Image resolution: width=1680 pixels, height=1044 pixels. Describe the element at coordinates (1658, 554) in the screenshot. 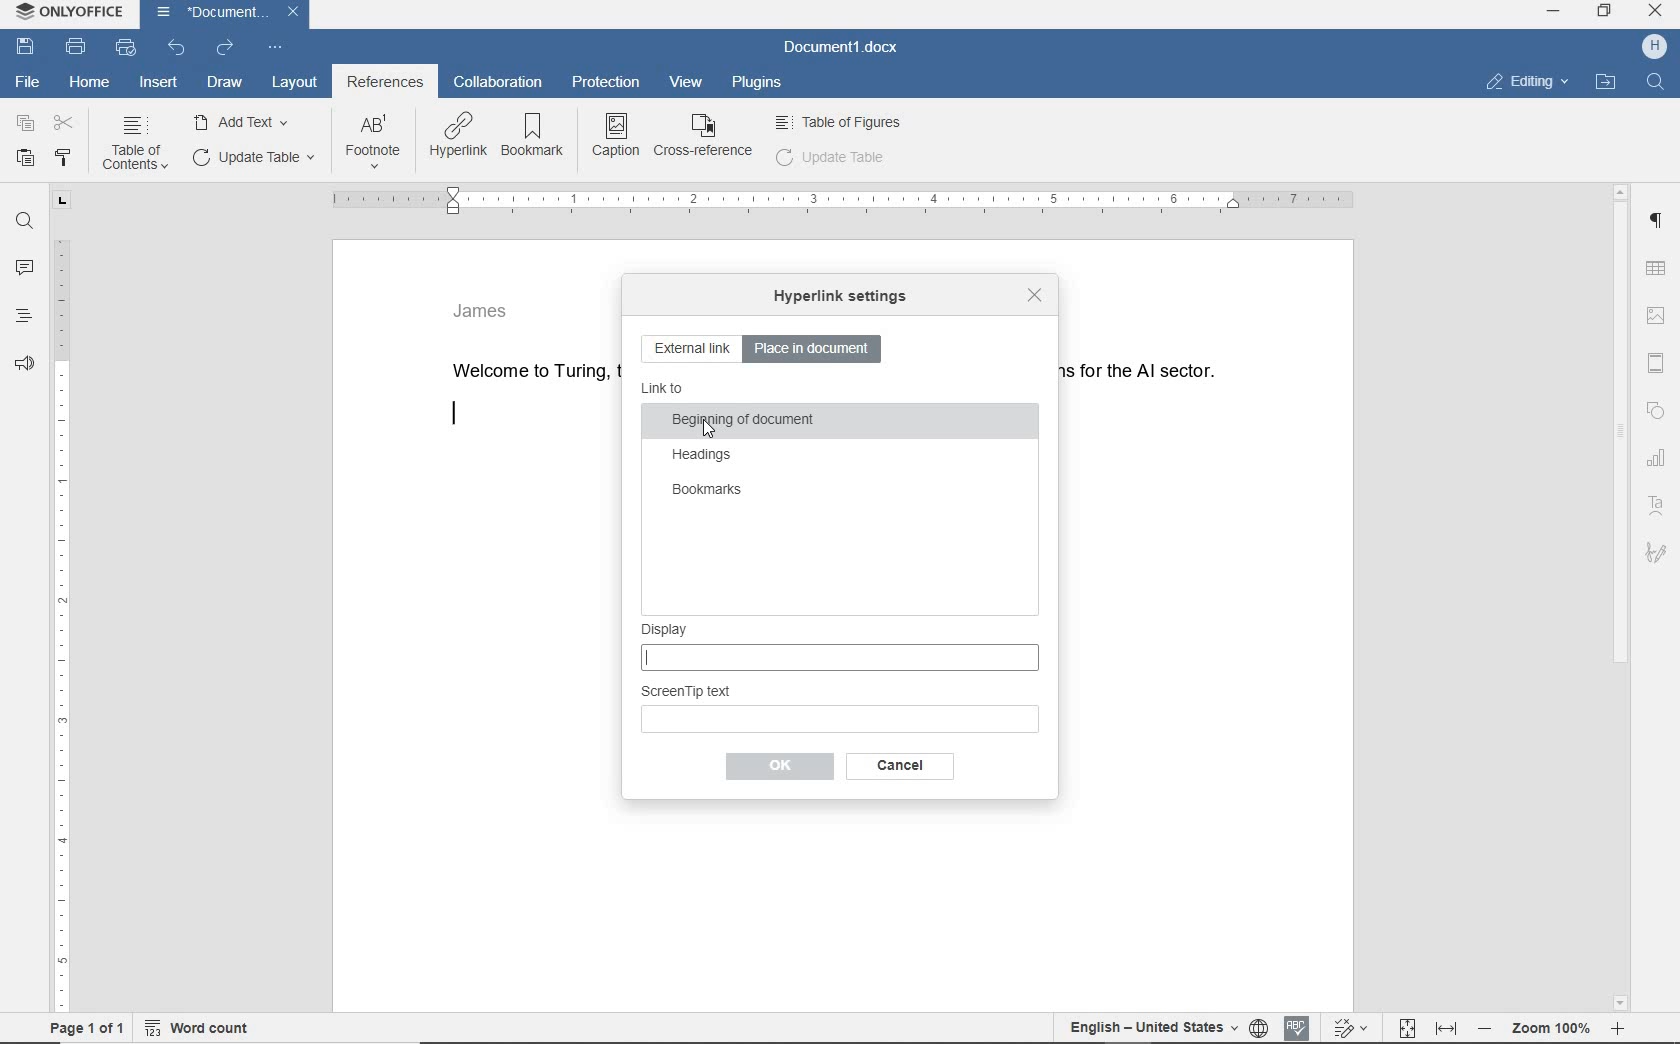

I see `Signature` at that location.